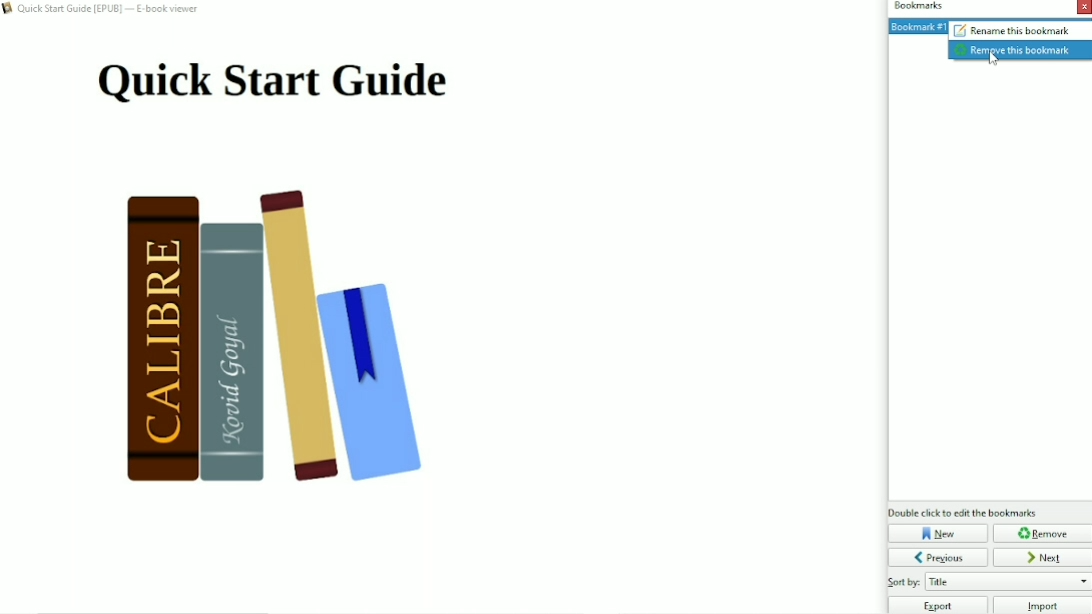  What do you see at coordinates (938, 533) in the screenshot?
I see `New` at bounding box center [938, 533].